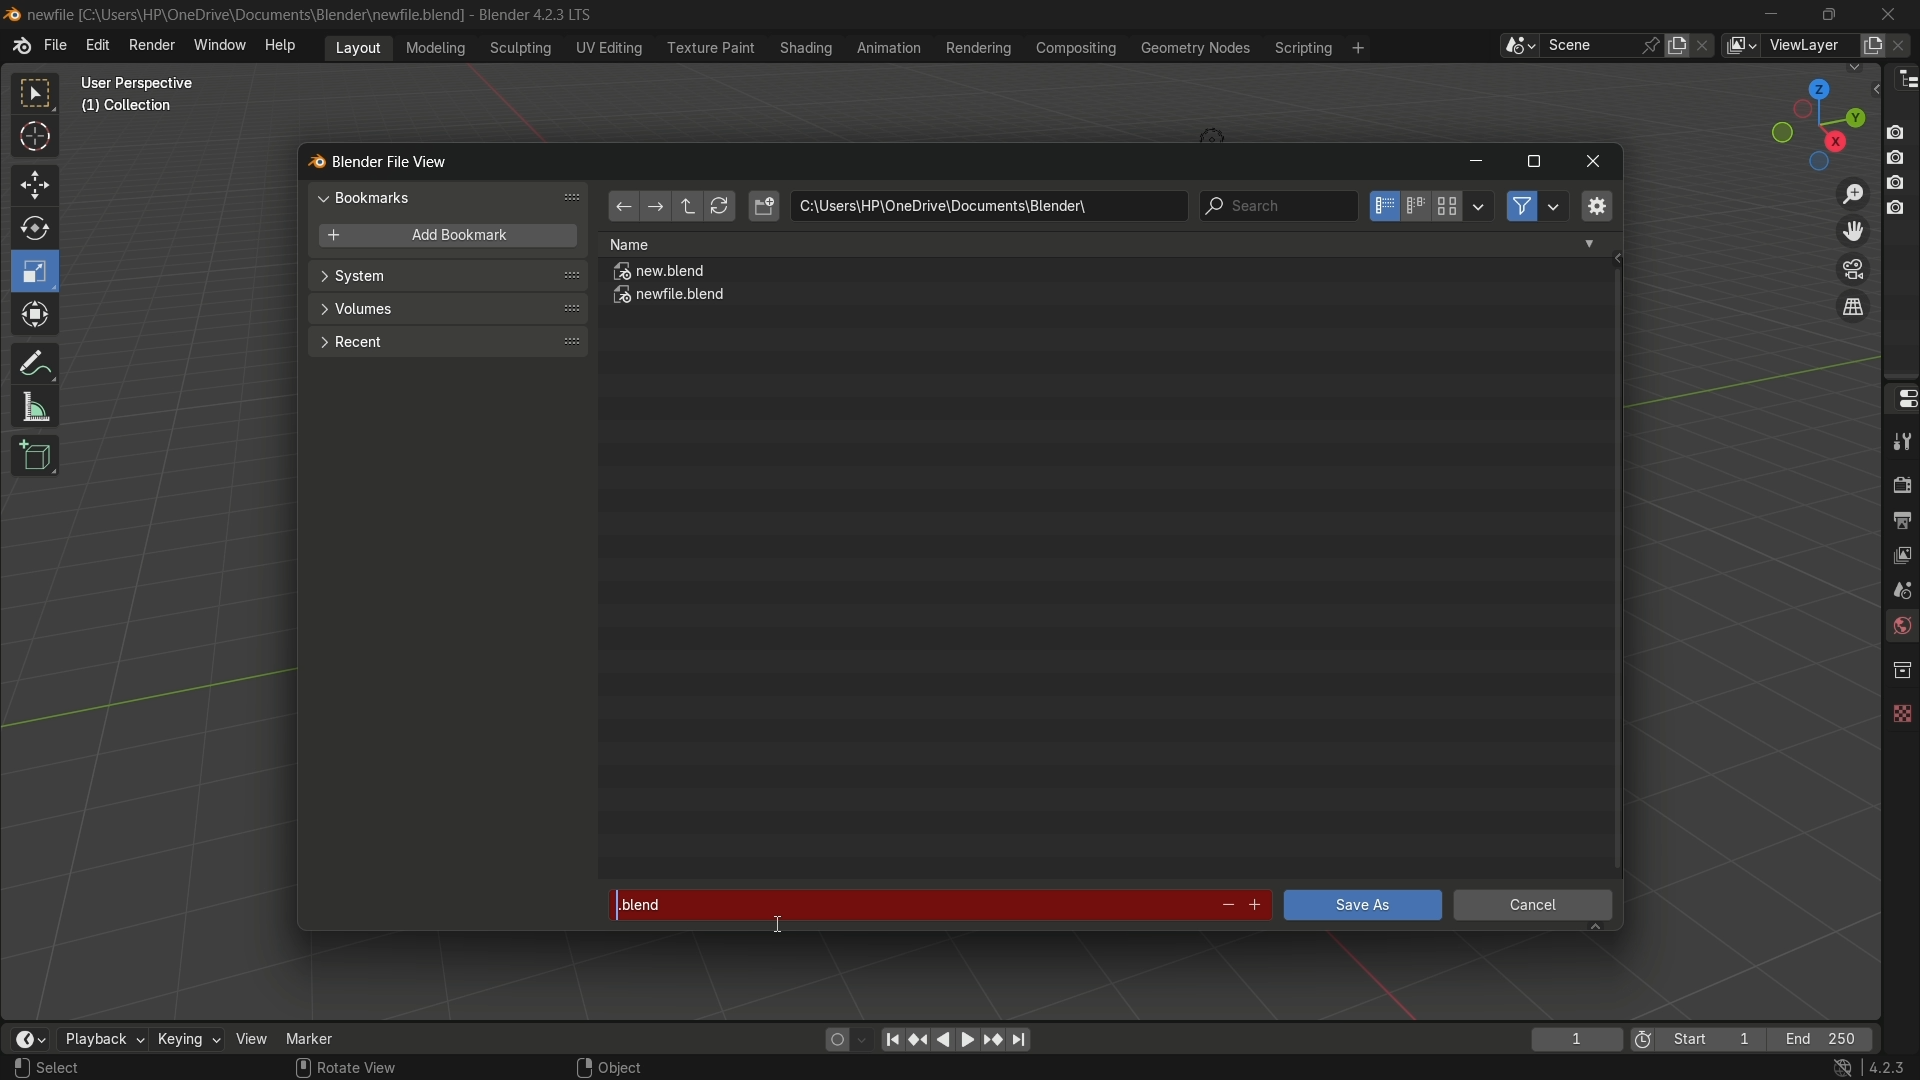  What do you see at coordinates (1853, 267) in the screenshot?
I see `toggle camera view layer` at bounding box center [1853, 267].